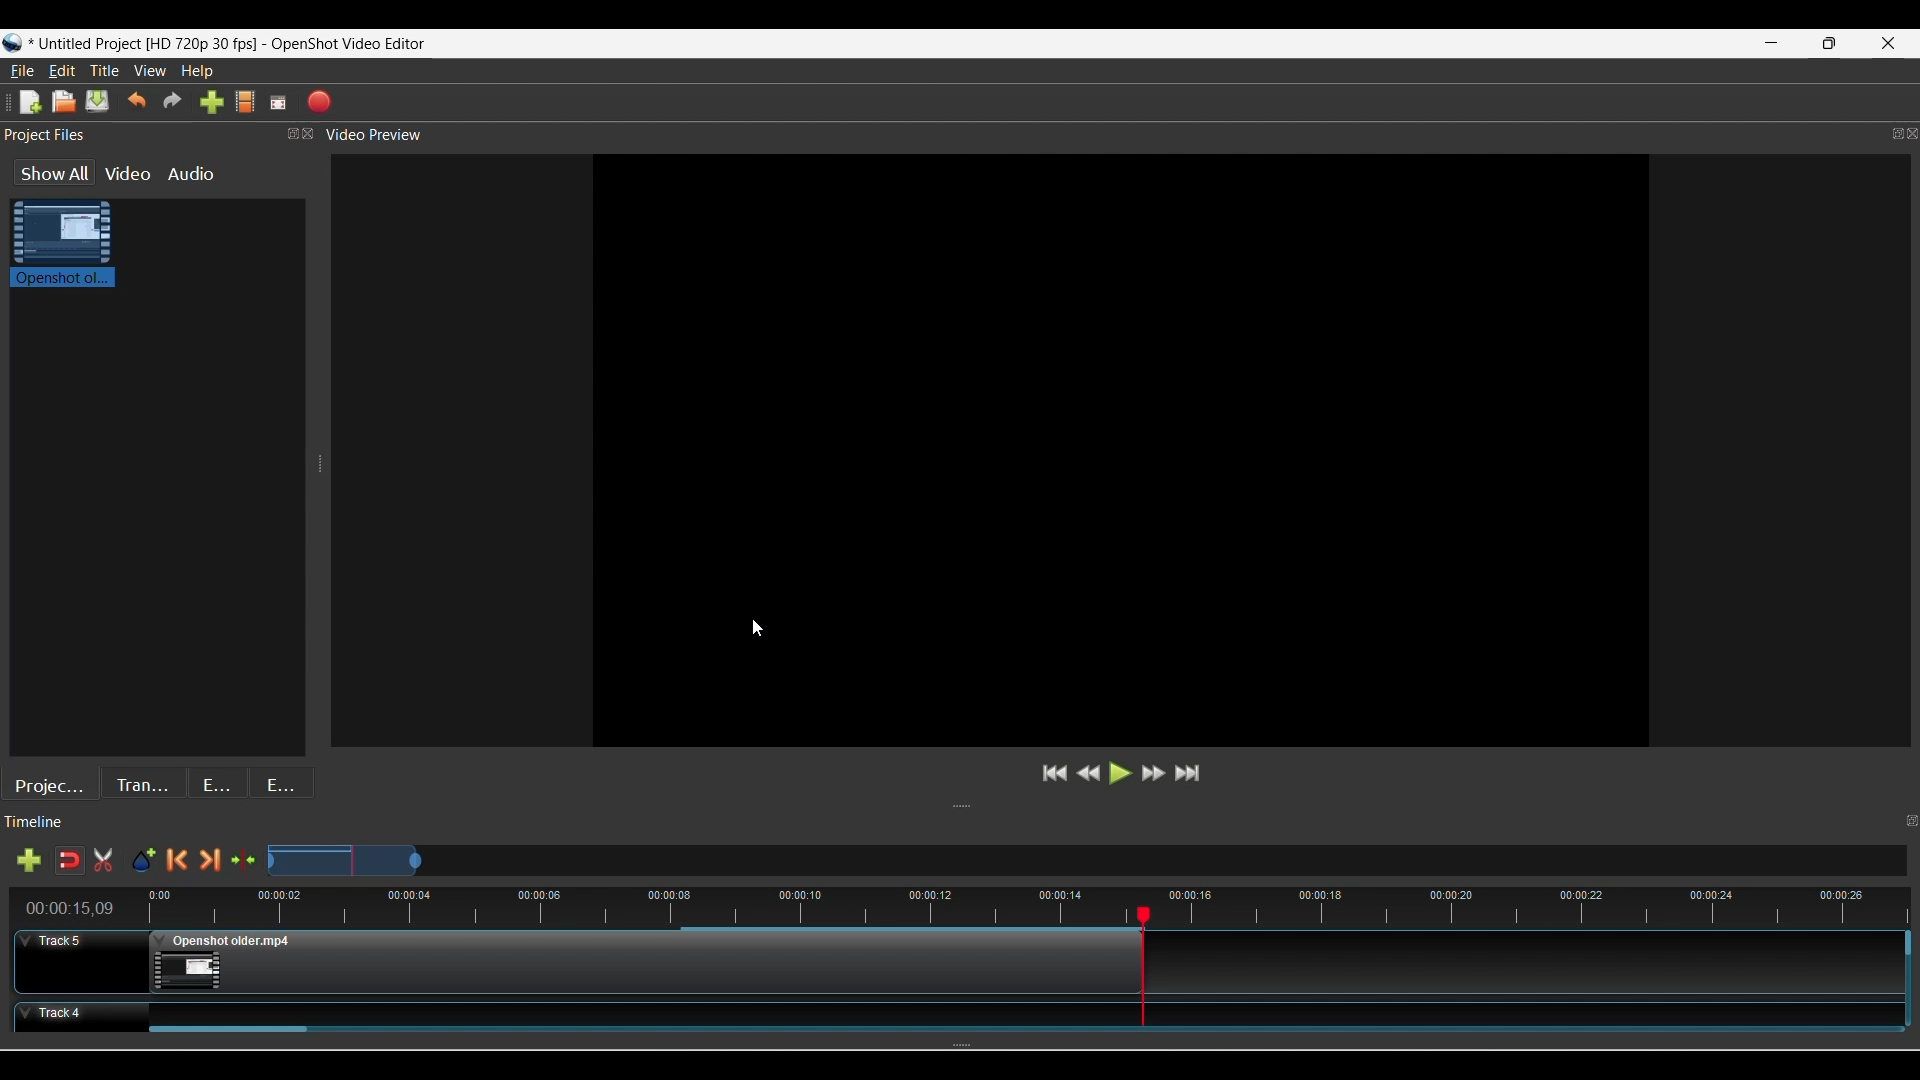 The height and width of the screenshot is (1080, 1920). Describe the element at coordinates (1126, 452) in the screenshot. I see `Preview Window` at that location.